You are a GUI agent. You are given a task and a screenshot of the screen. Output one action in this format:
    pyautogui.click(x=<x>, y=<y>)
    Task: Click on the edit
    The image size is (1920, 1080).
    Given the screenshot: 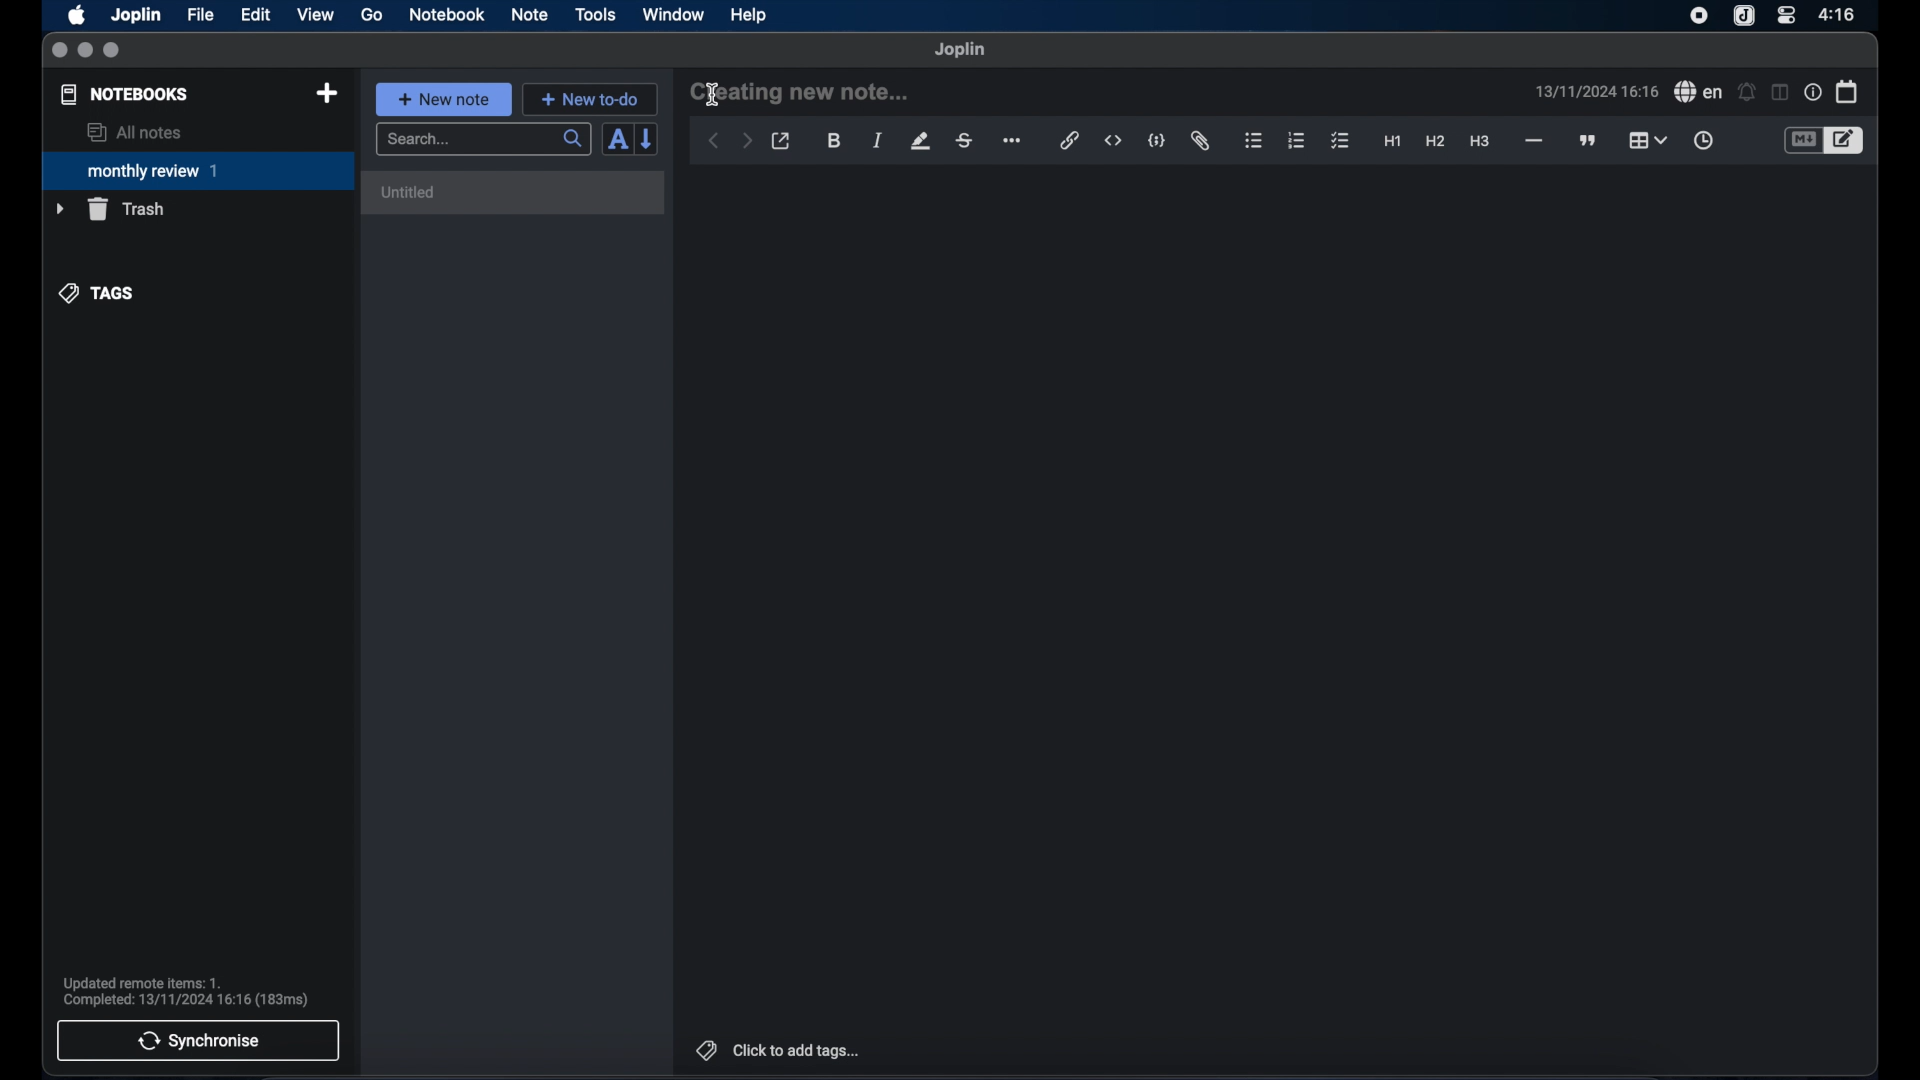 What is the action you would take?
    pyautogui.click(x=257, y=15)
    